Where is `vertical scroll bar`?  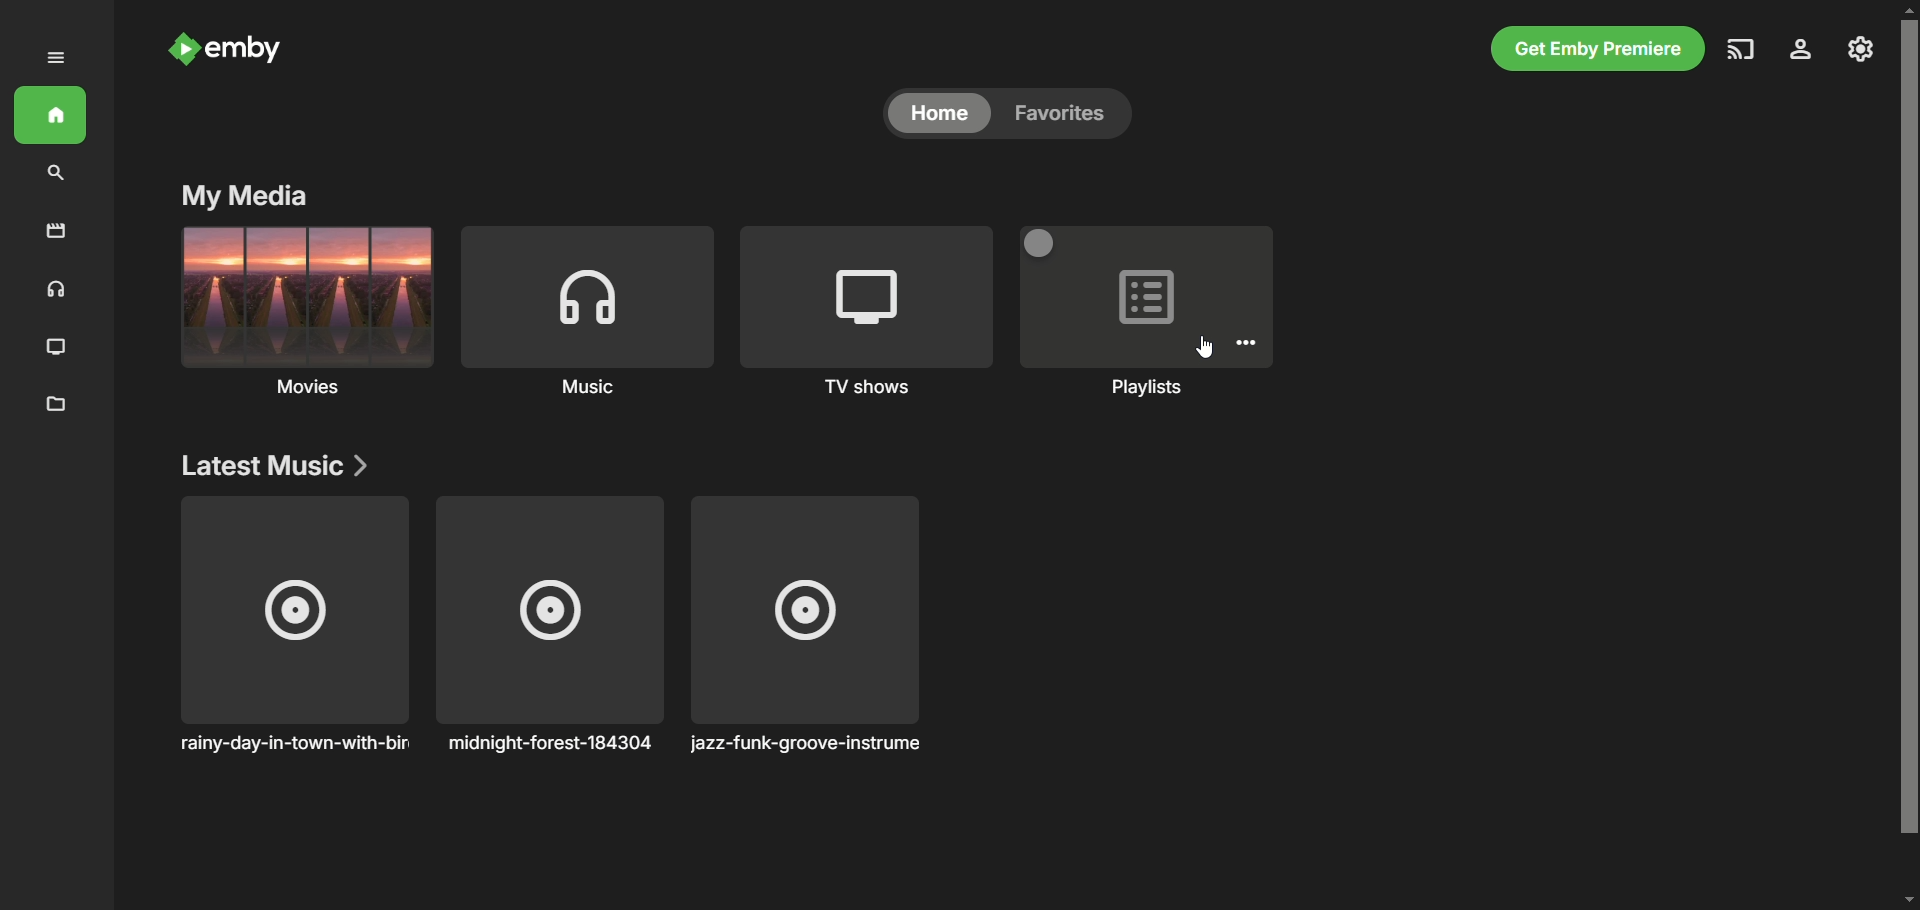
vertical scroll bar is located at coordinates (1908, 455).